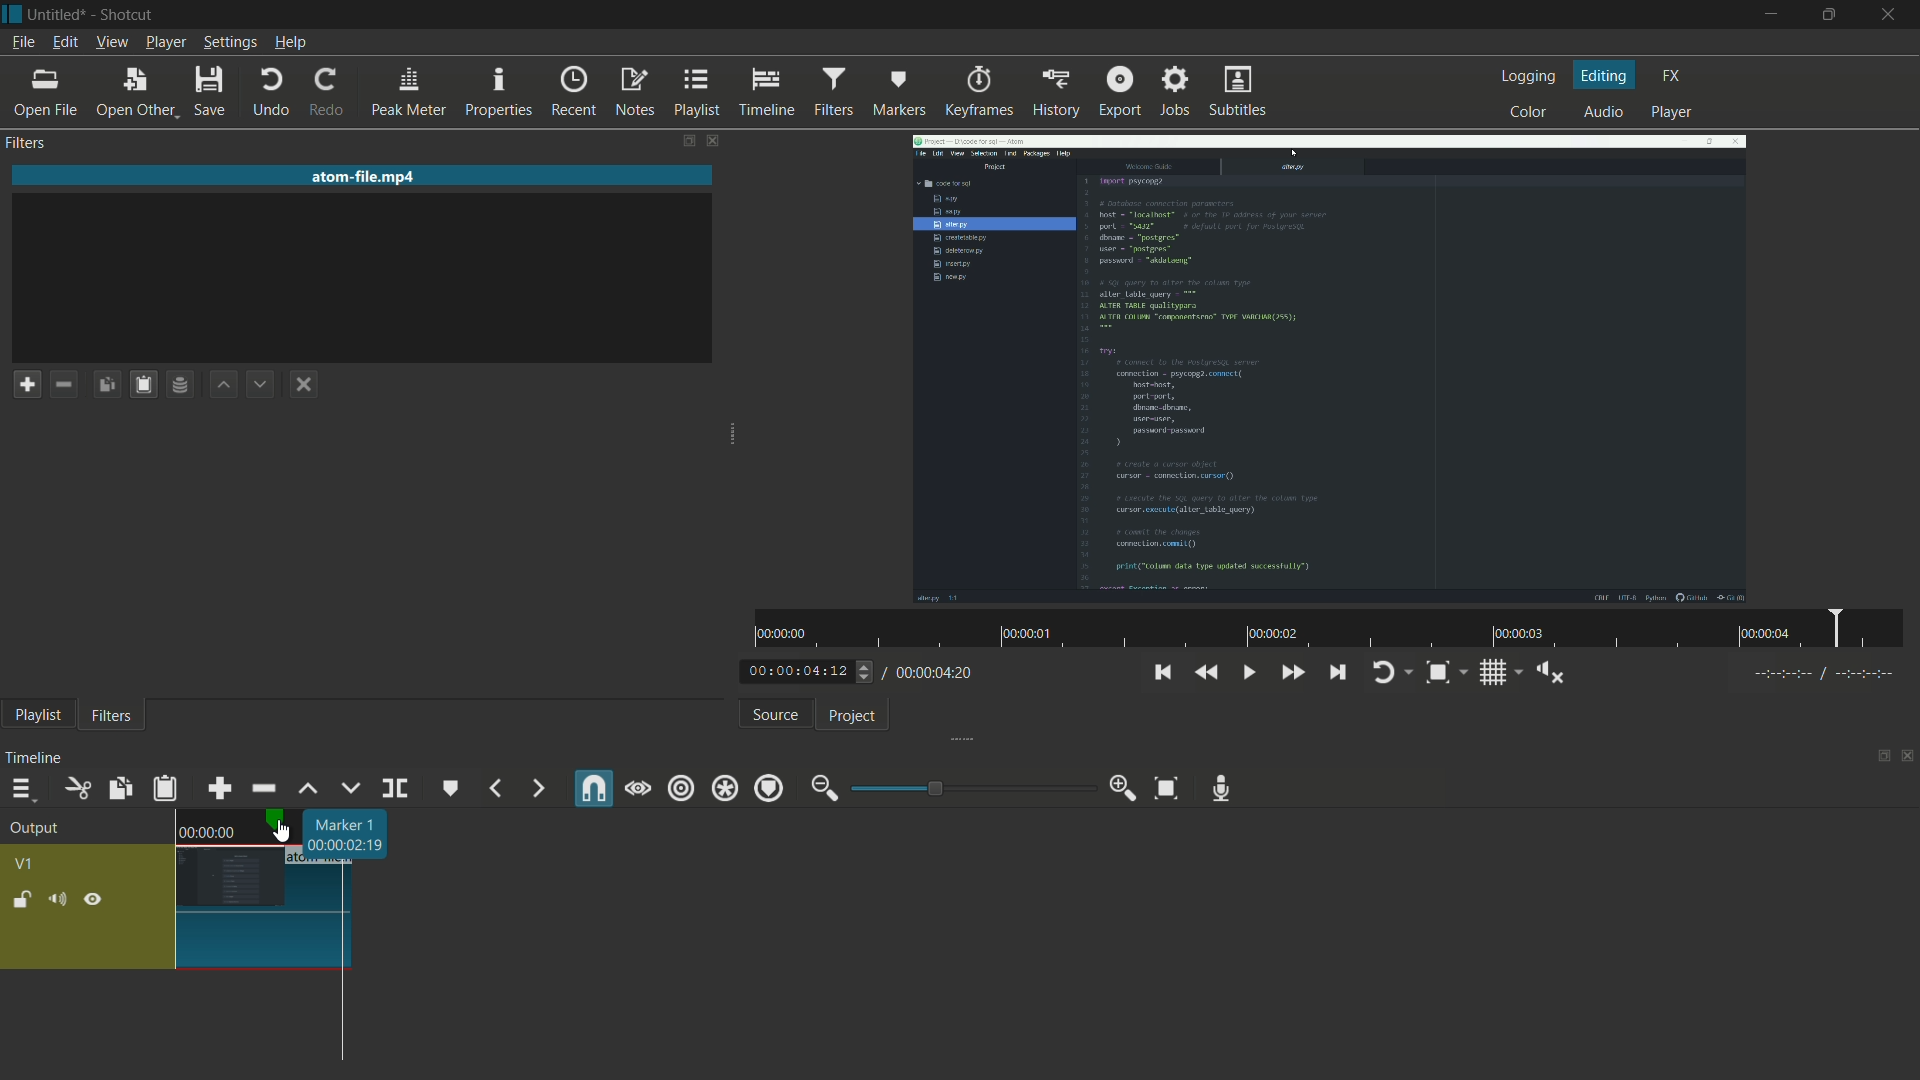 The width and height of the screenshot is (1920, 1080). I want to click on deselect the filter, so click(304, 385).